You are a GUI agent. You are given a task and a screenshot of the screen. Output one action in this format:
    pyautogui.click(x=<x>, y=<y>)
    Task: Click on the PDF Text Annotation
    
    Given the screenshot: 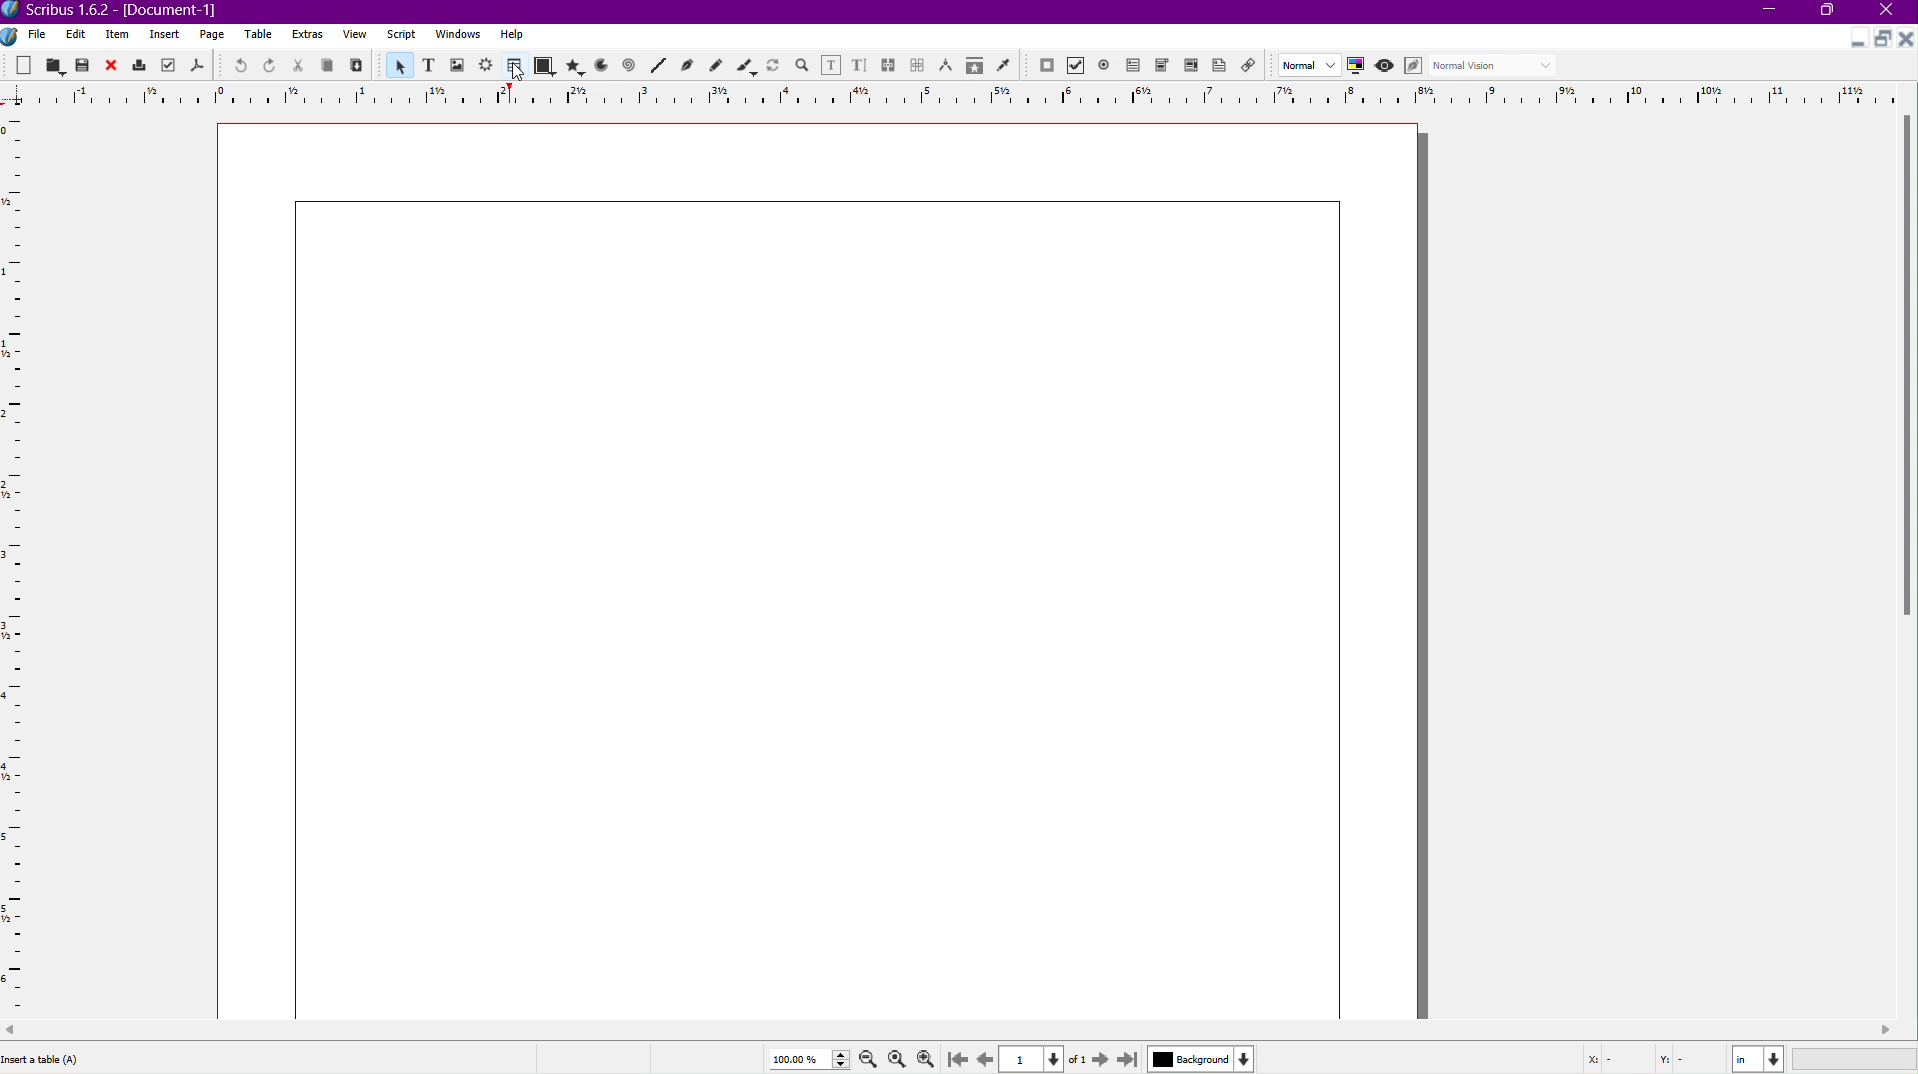 What is the action you would take?
    pyautogui.click(x=1223, y=68)
    